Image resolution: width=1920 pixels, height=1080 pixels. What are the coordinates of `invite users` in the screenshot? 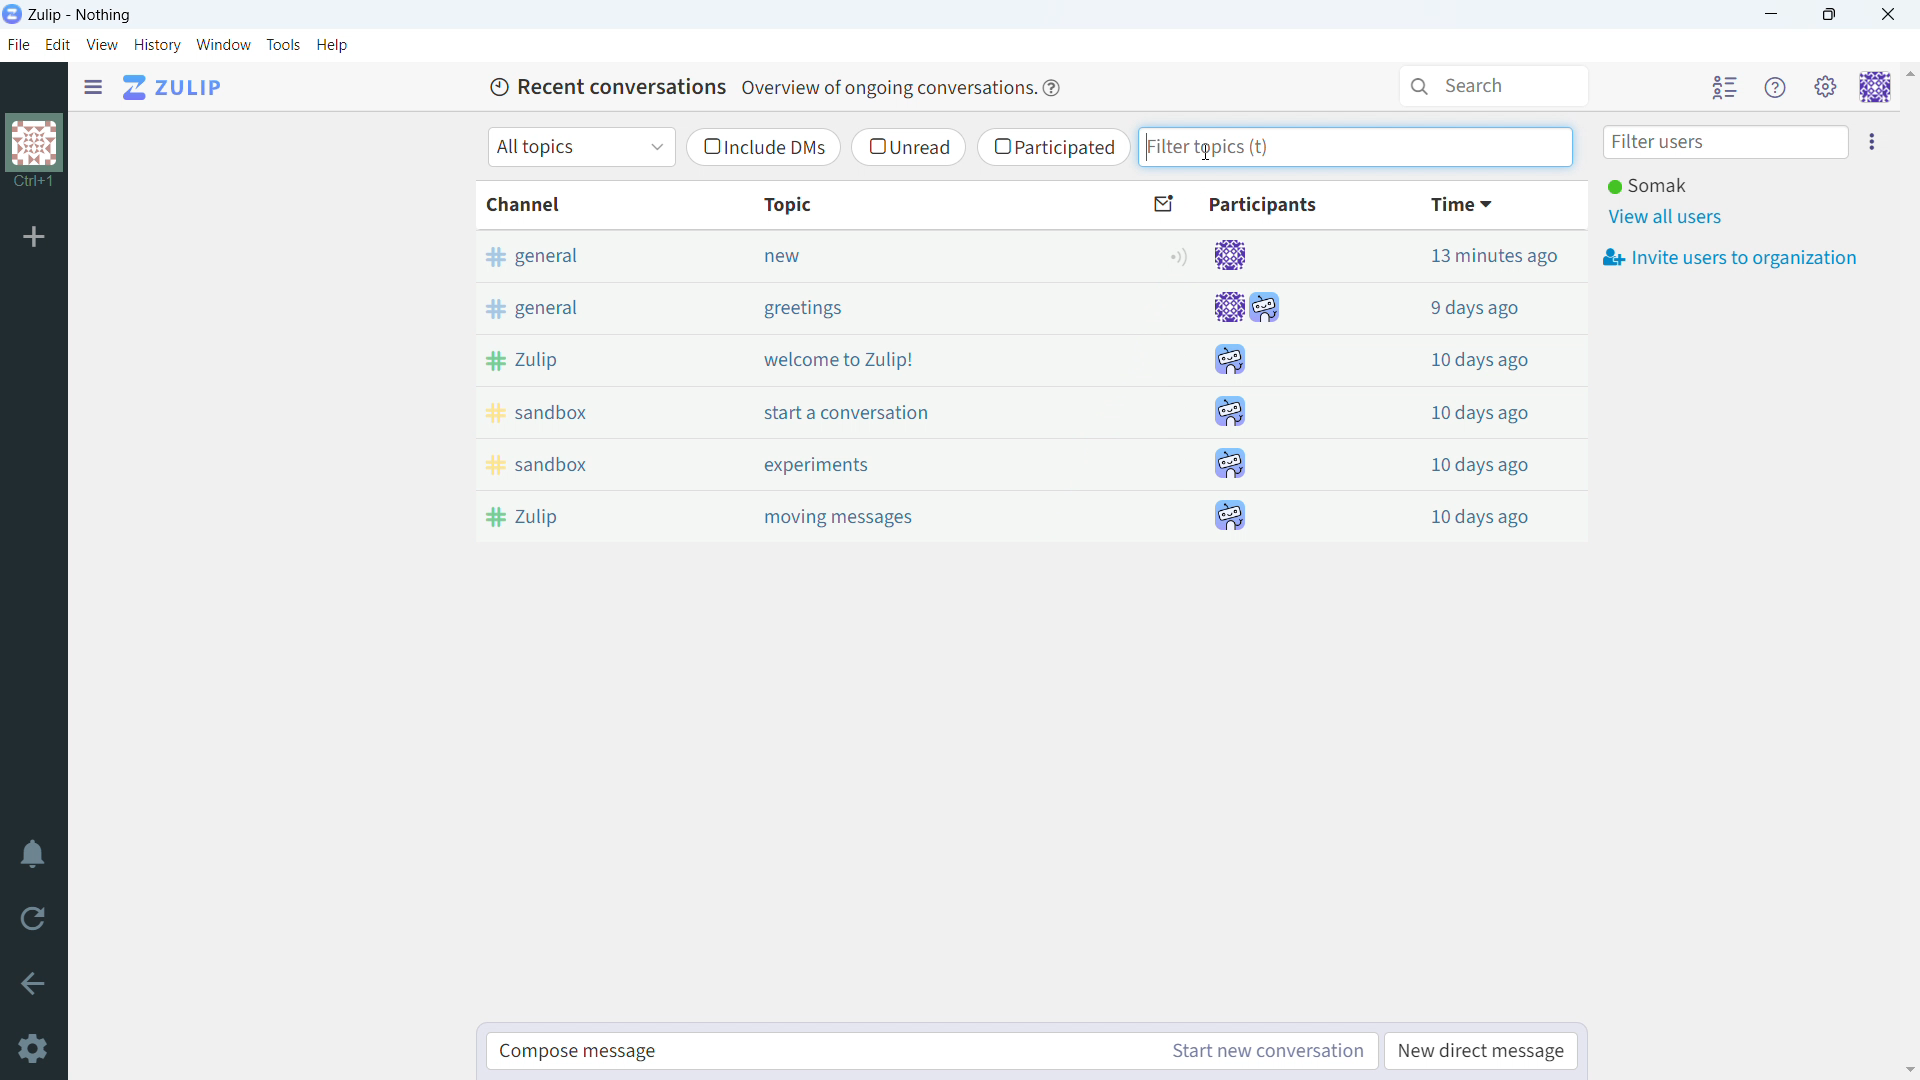 It's located at (1730, 259).